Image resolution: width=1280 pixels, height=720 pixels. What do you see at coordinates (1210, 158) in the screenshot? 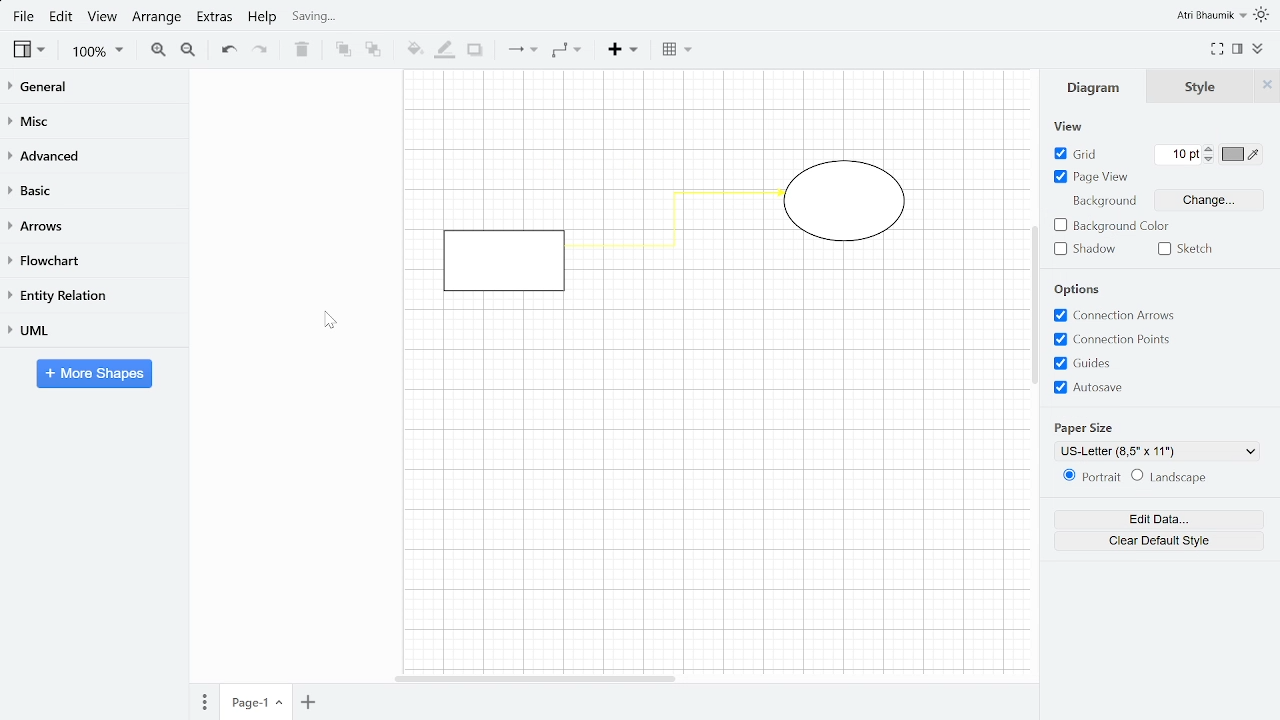
I see `Decrease grid pt` at bounding box center [1210, 158].